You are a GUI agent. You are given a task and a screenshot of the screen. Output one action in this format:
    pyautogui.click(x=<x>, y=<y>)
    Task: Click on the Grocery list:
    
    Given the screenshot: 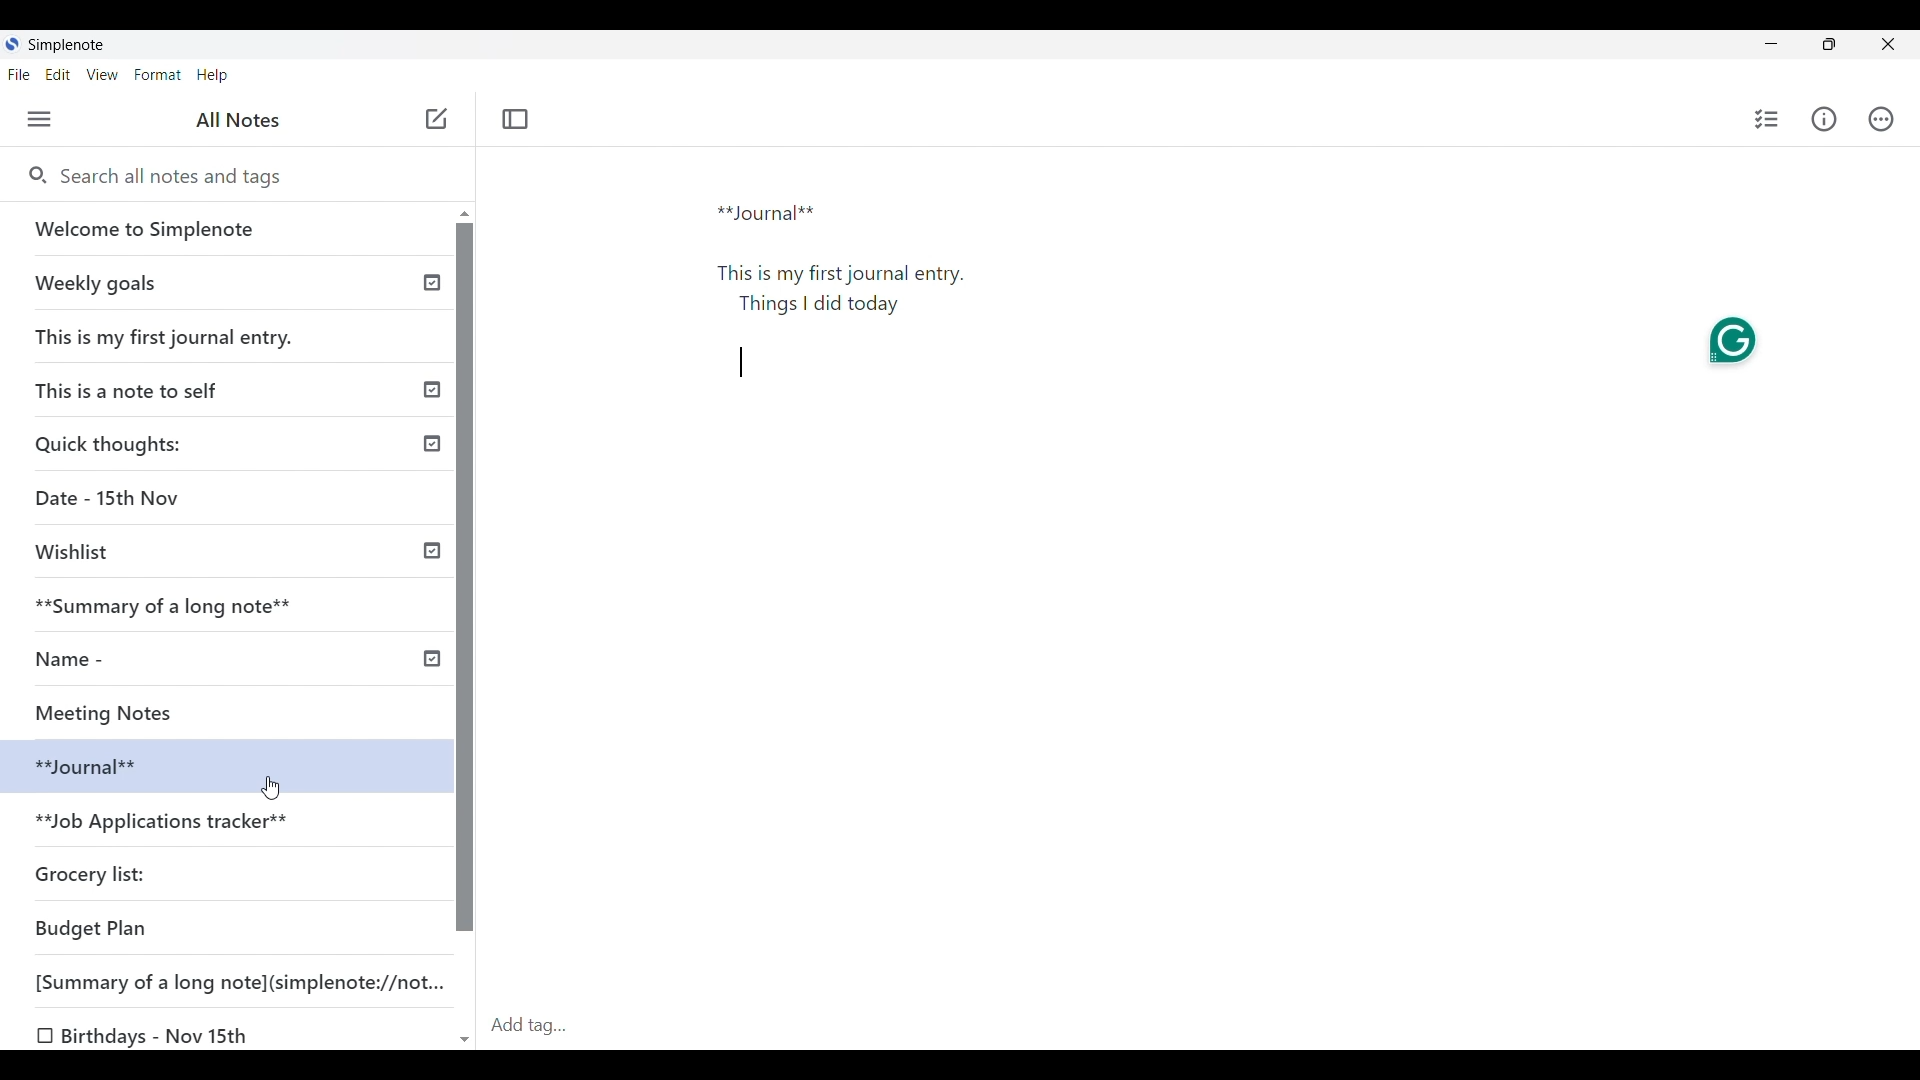 What is the action you would take?
    pyautogui.click(x=94, y=872)
    